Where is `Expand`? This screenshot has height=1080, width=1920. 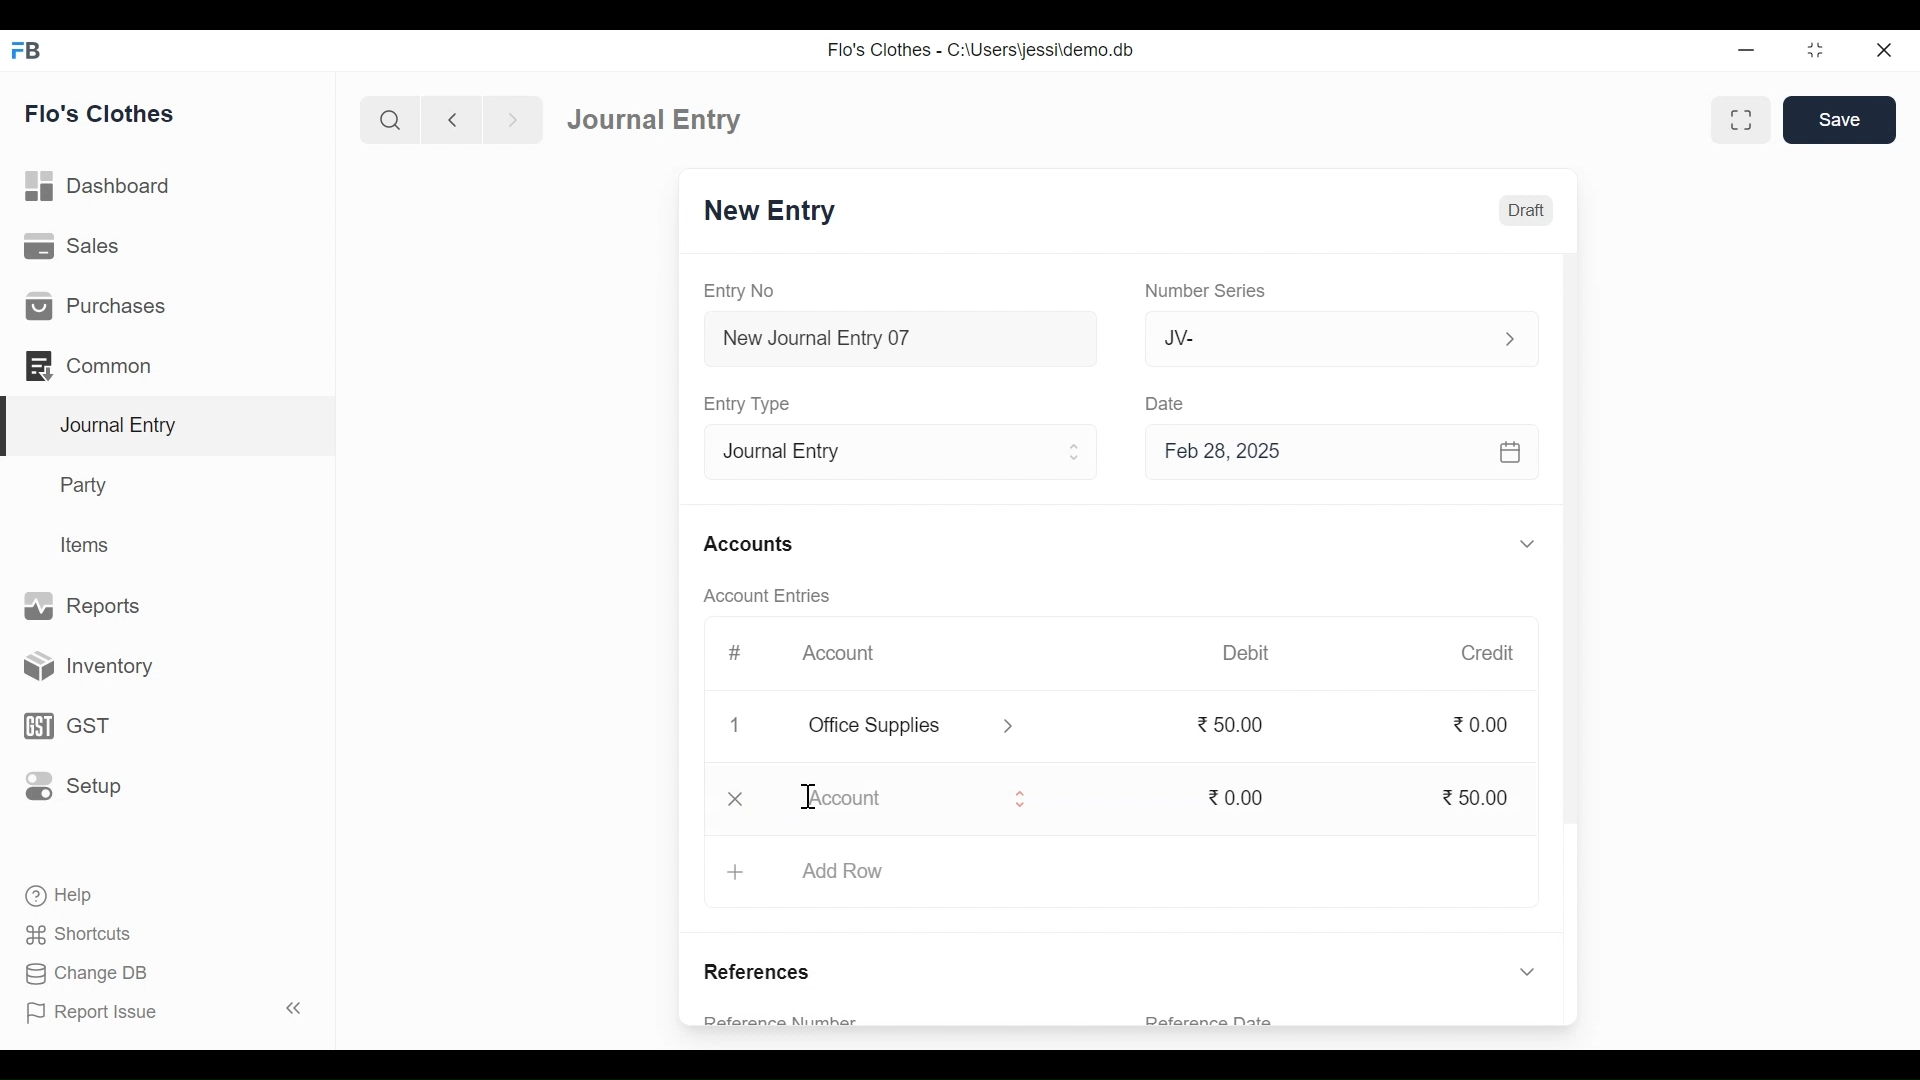 Expand is located at coordinates (1009, 728).